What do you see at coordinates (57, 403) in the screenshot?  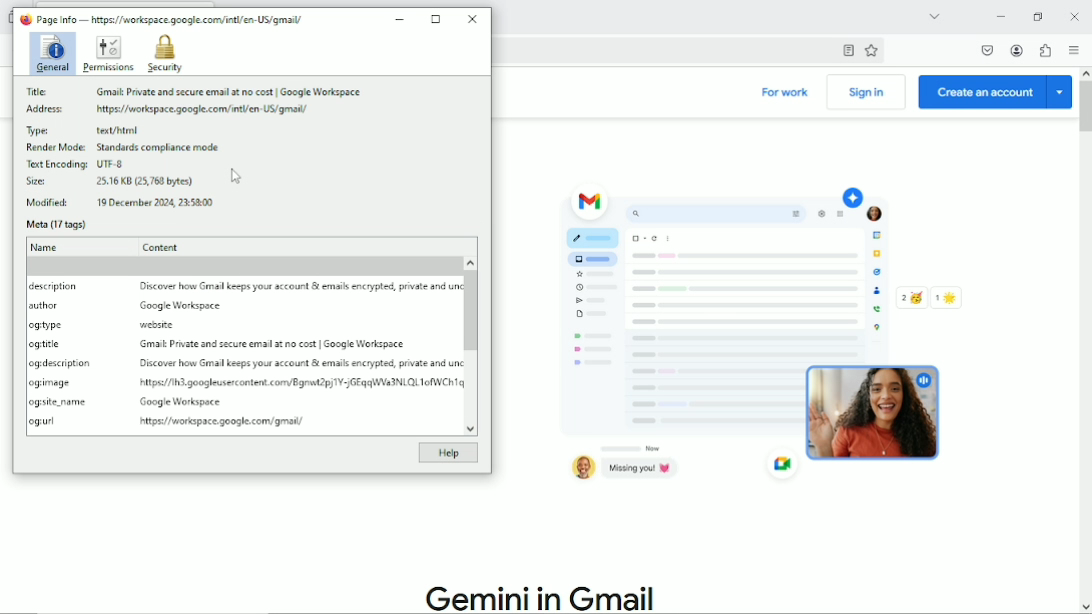 I see `og:site_name` at bounding box center [57, 403].